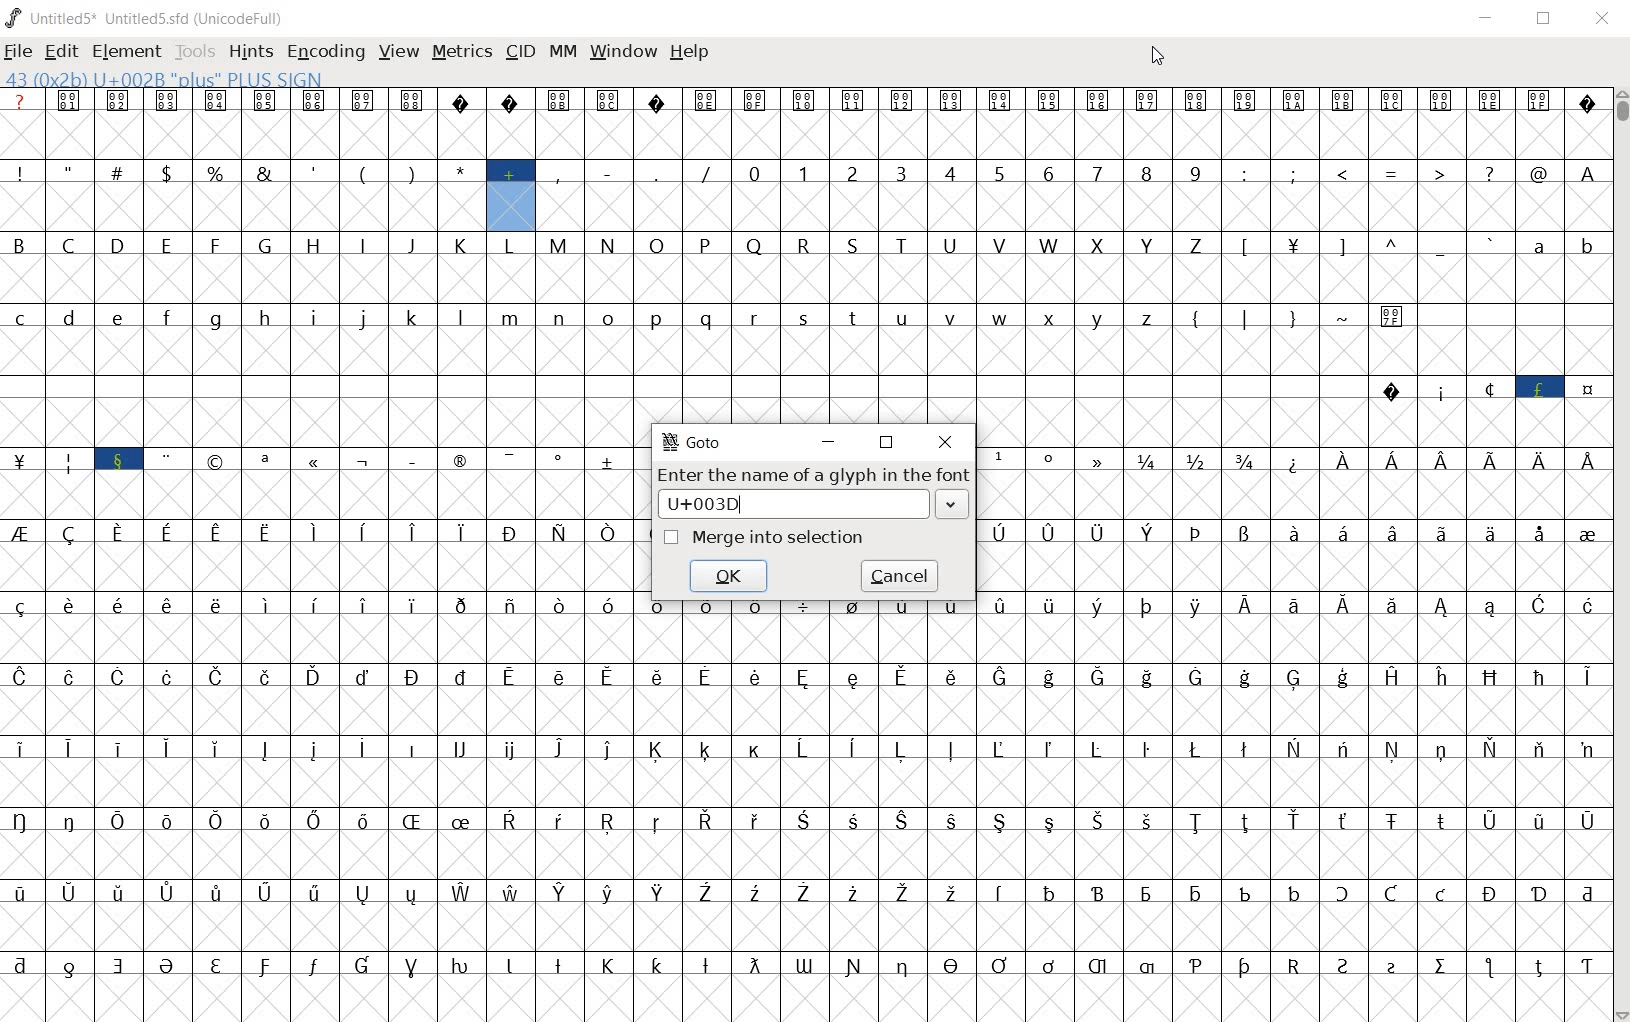 The height and width of the screenshot is (1022, 1630). Describe the element at coordinates (944, 442) in the screenshot. I see `close` at that location.